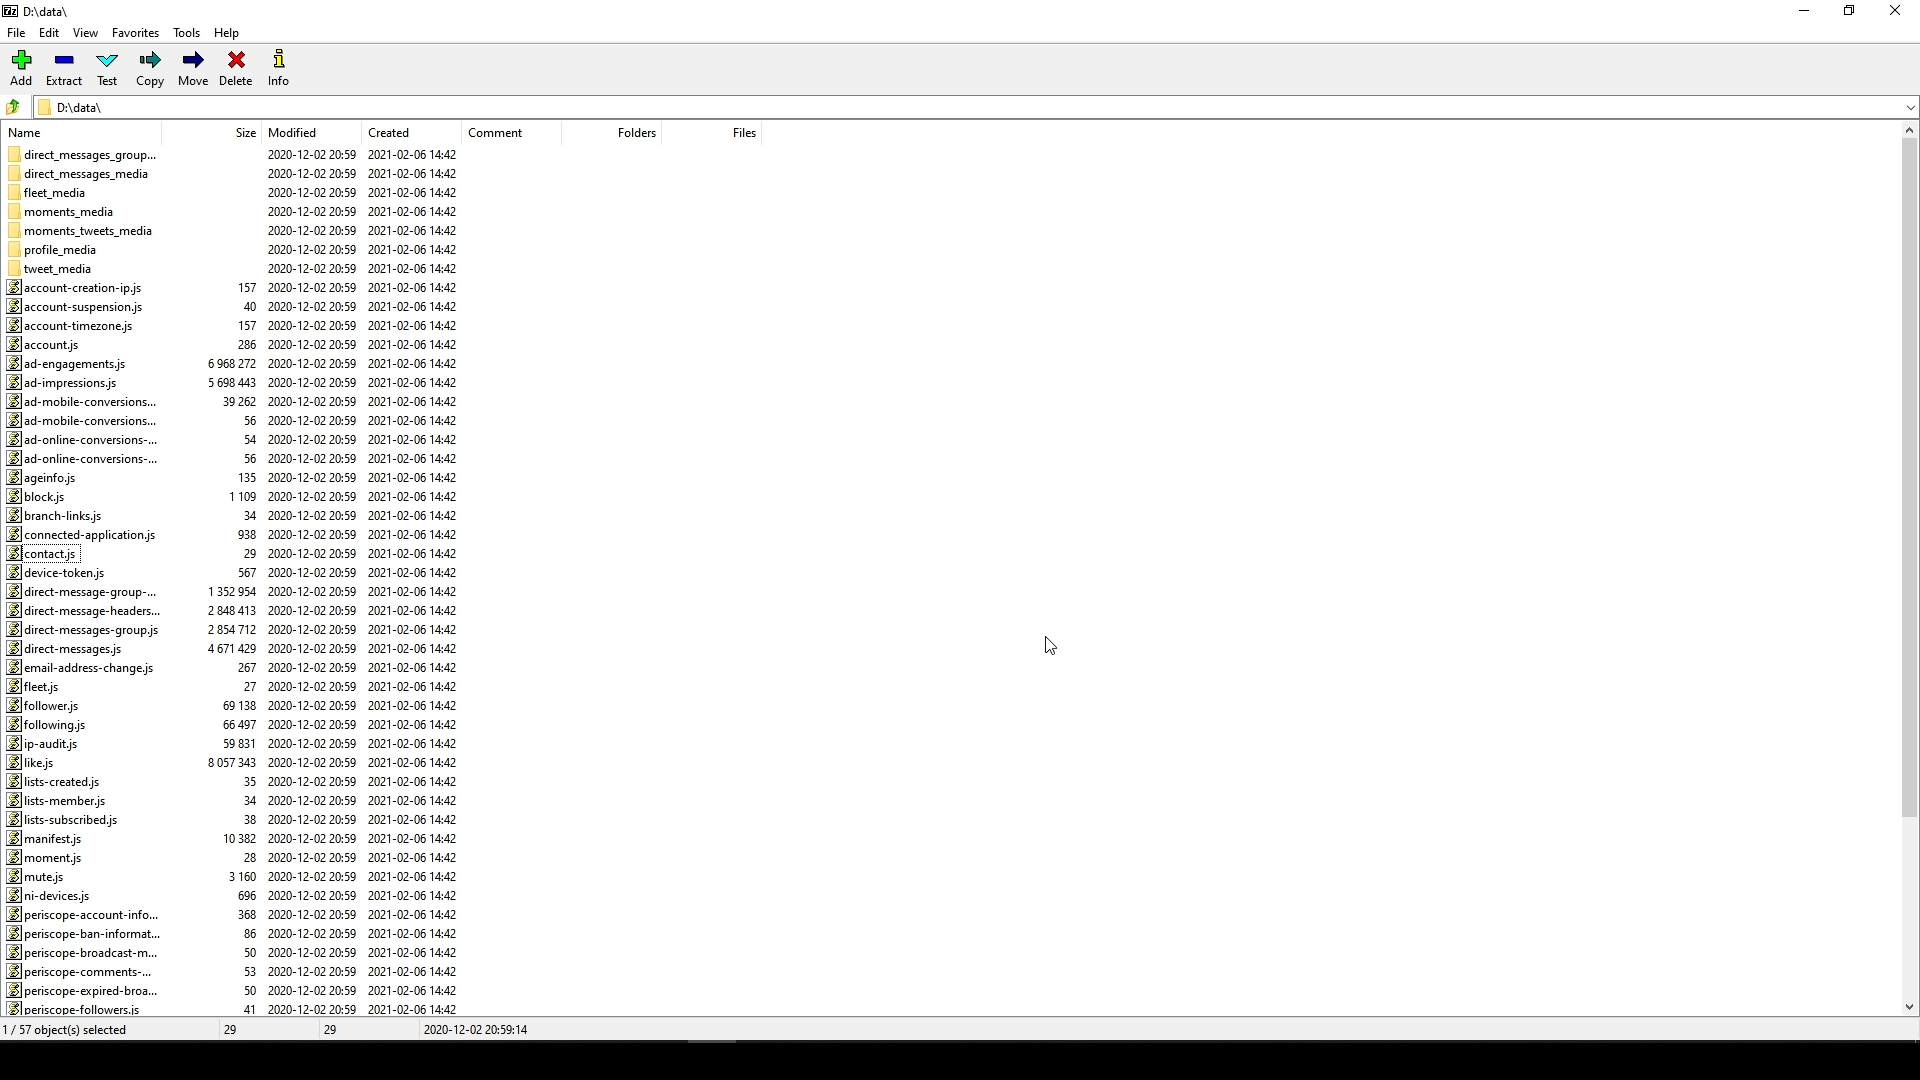 The width and height of the screenshot is (1920, 1080). I want to click on direct_messages_group, so click(85, 152).